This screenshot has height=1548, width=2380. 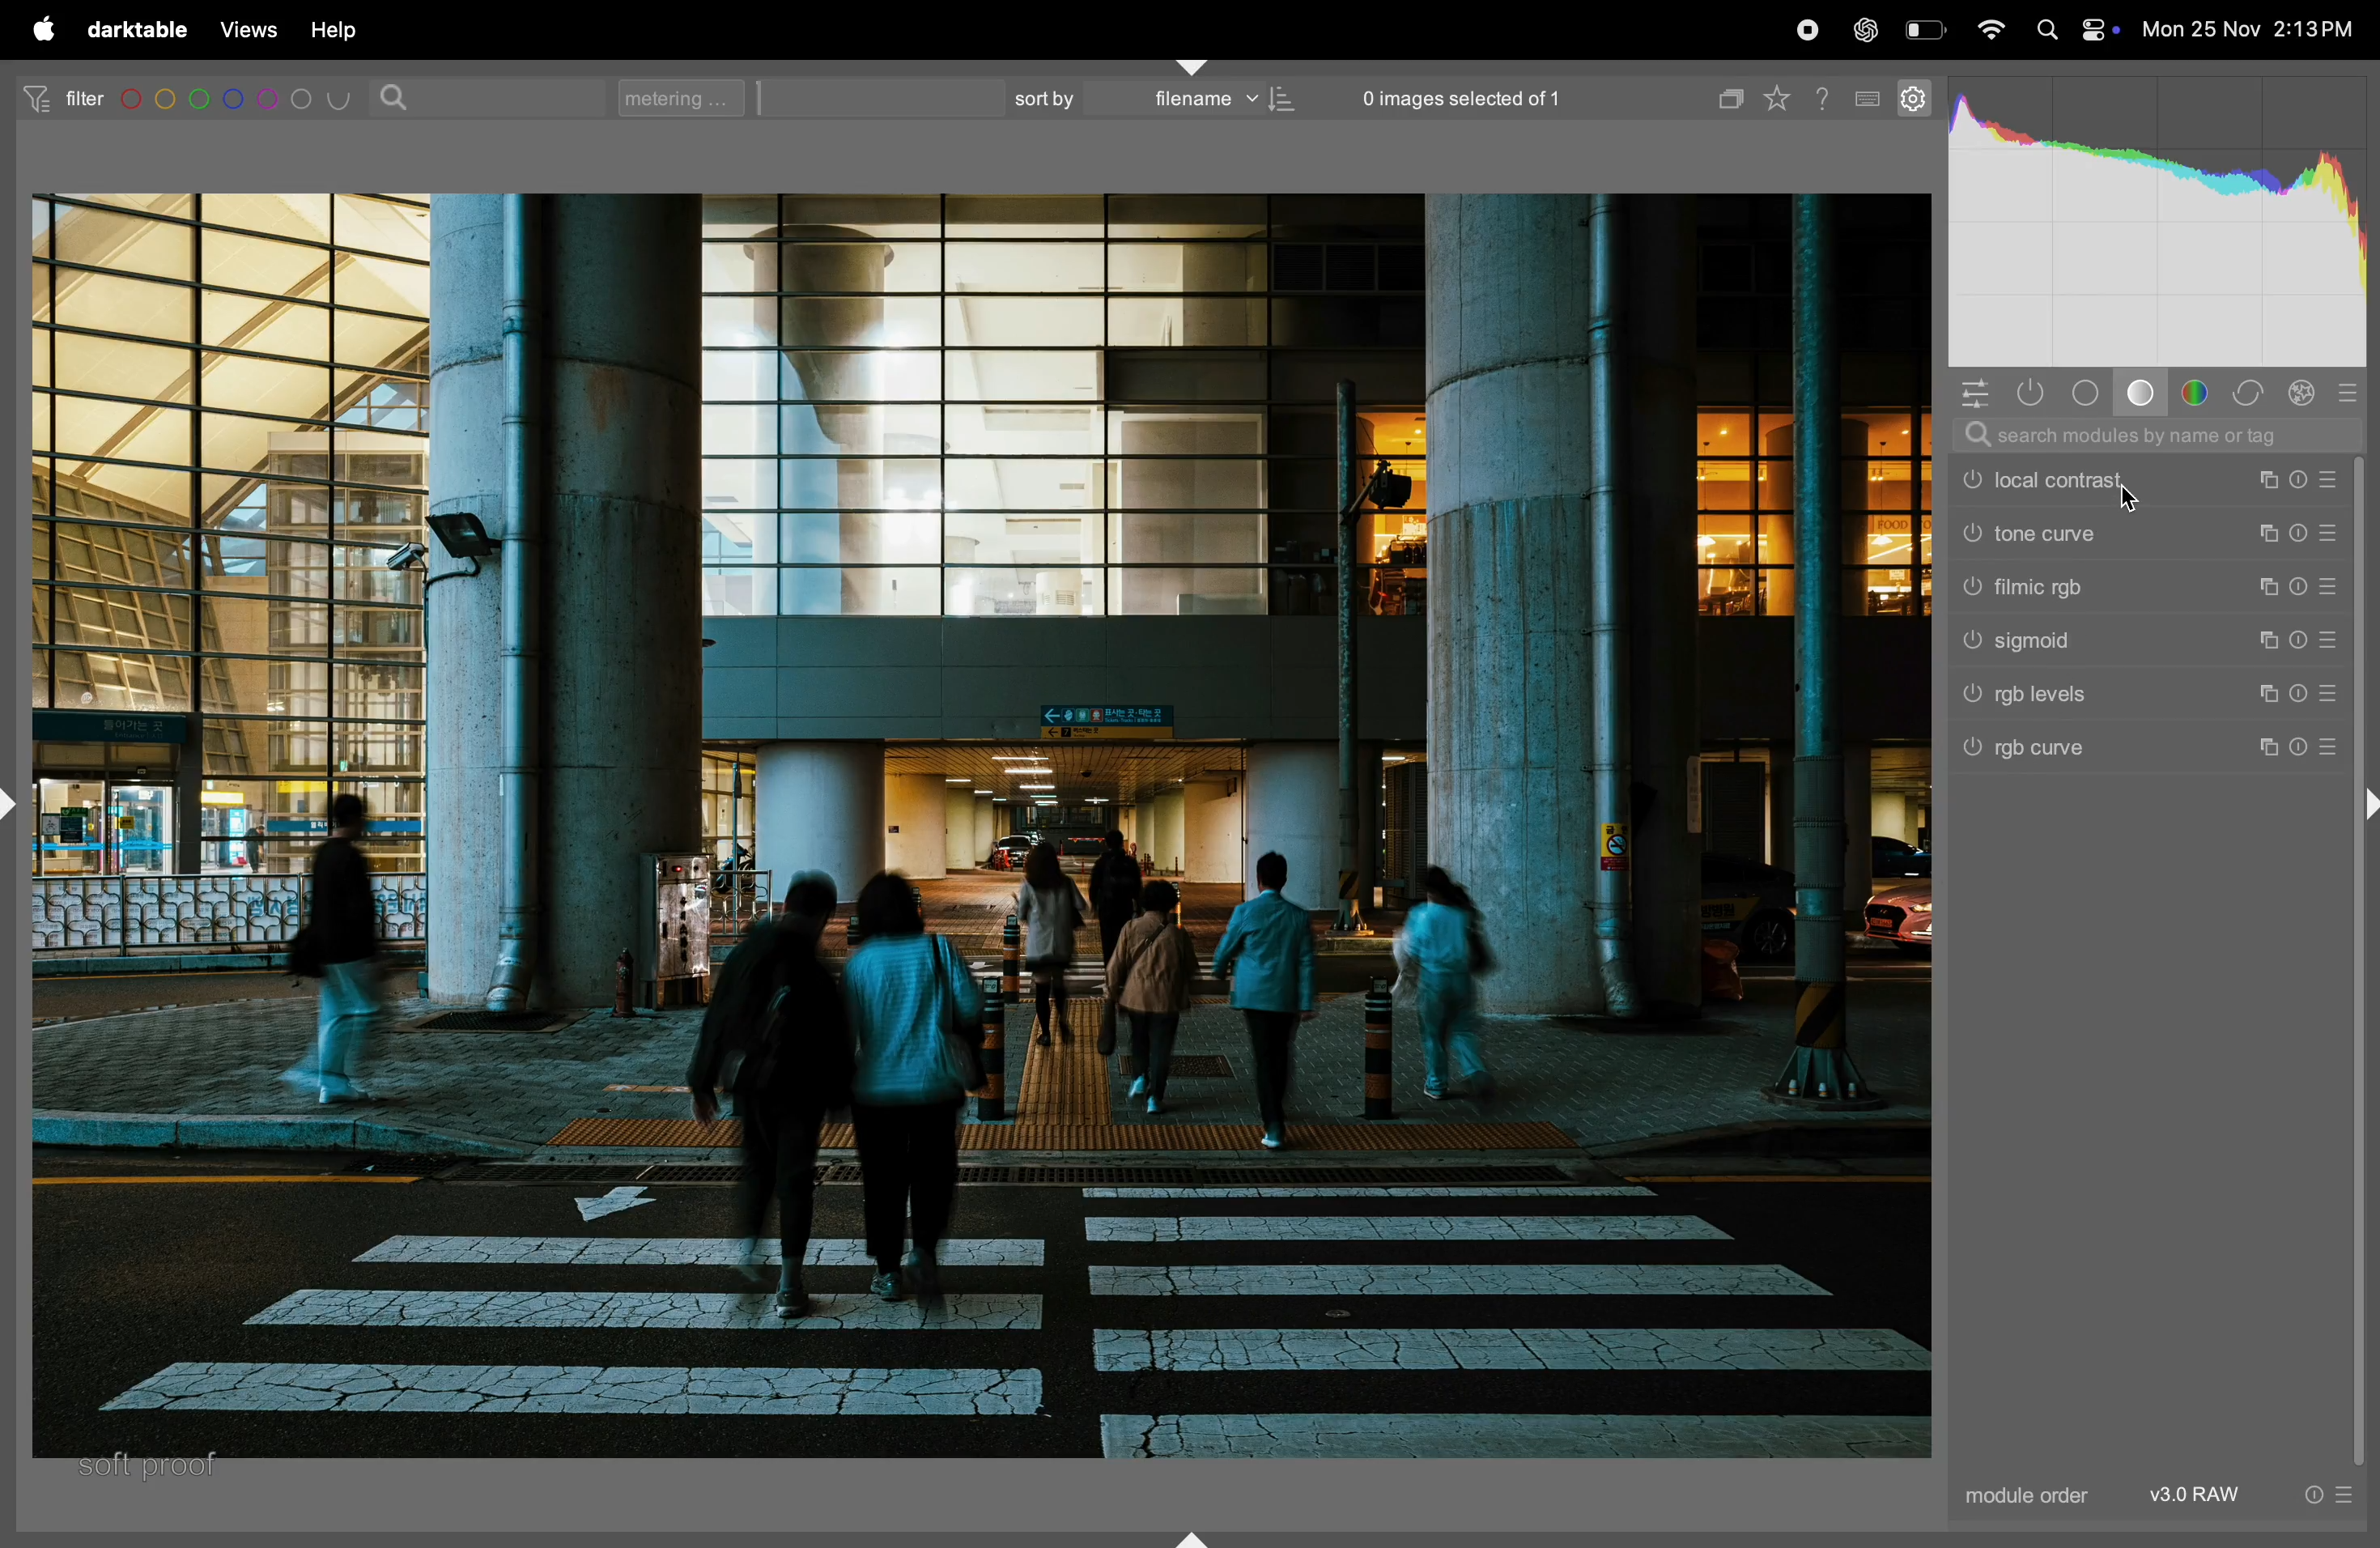 I want to click on chatgpt, so click(x=1864, y=28).